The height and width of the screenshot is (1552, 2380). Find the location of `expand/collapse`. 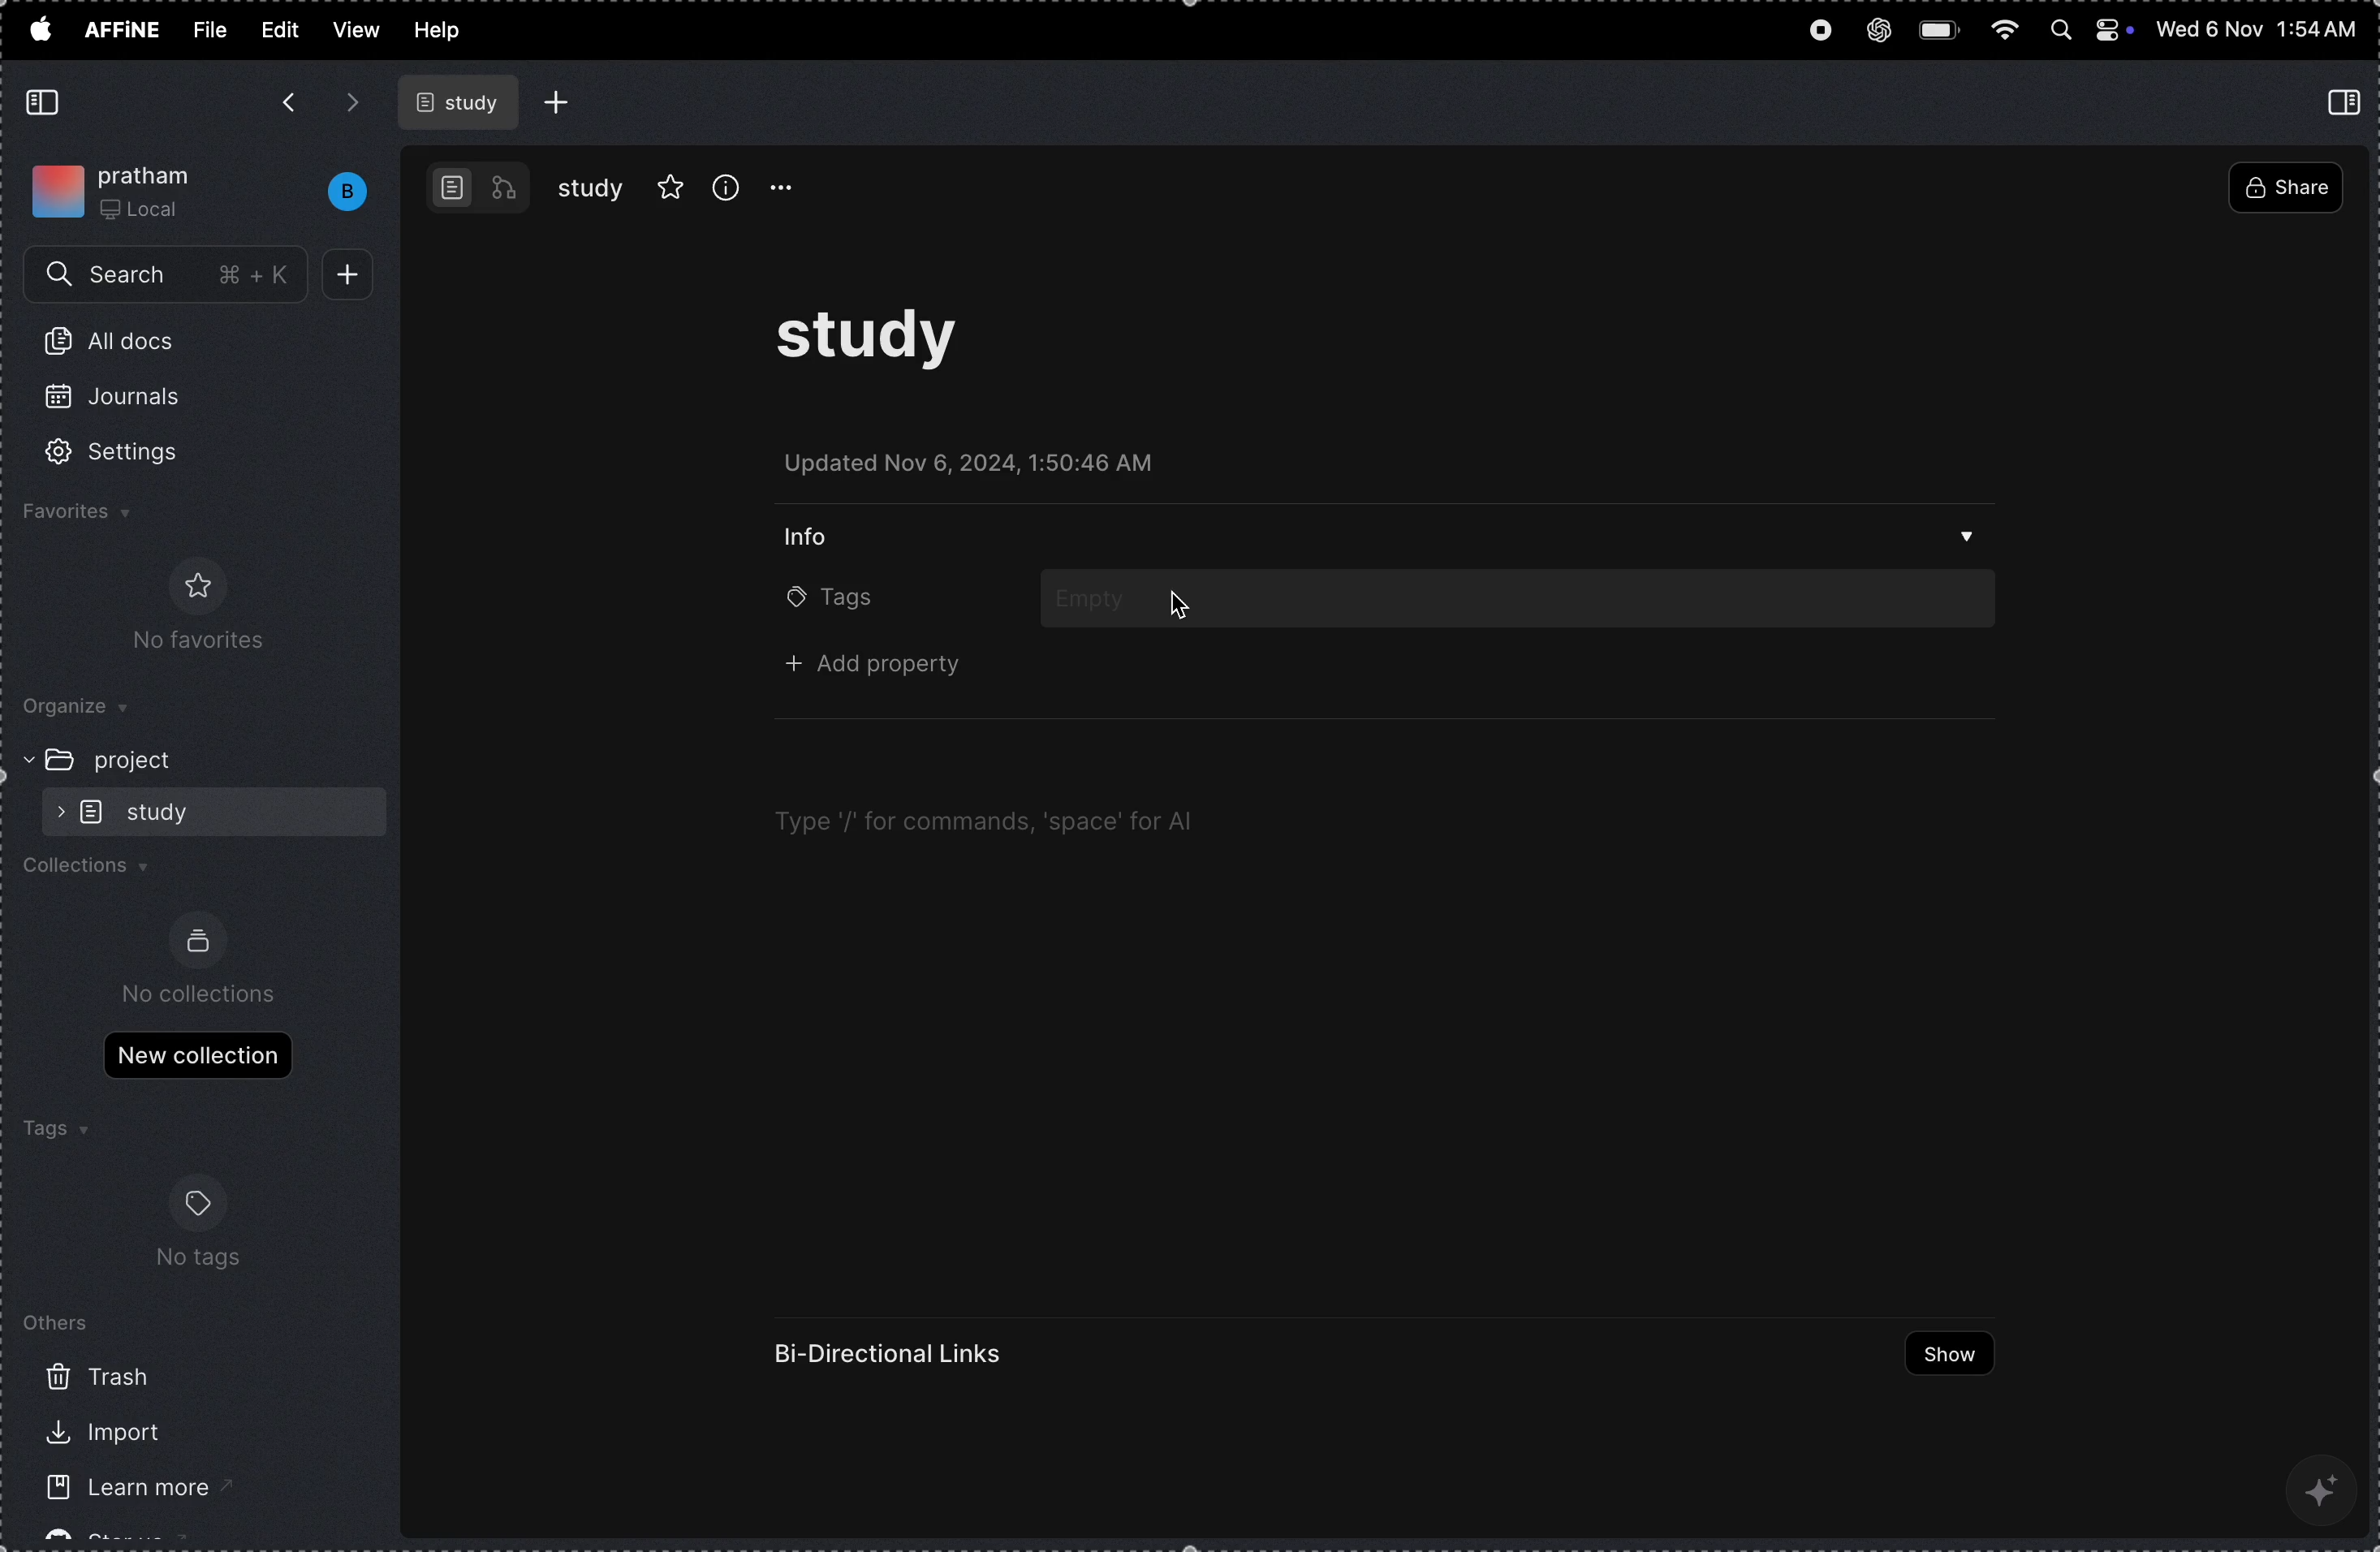

expand/collapse is located at coordinates (21, 758).